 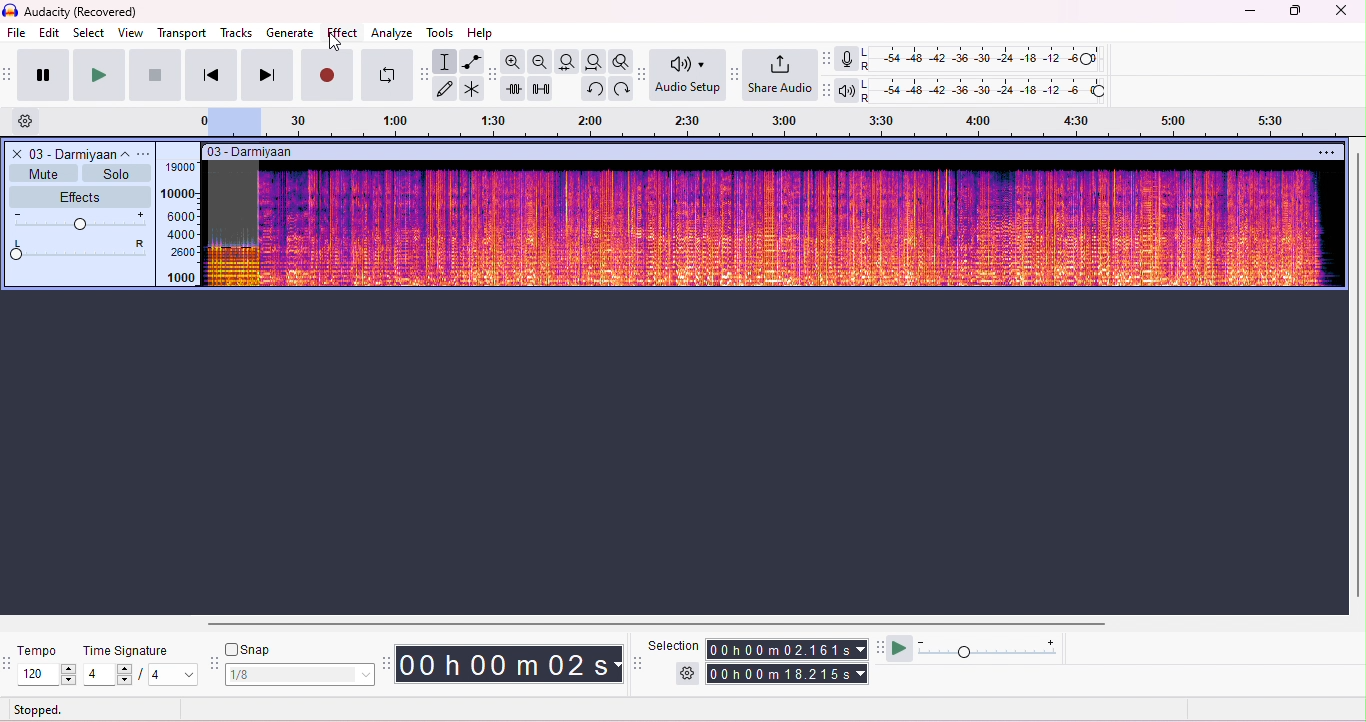 What do you see at coordinates (384, 75) in the screenshot?
I see `looping` at bounding box center [384, 75].